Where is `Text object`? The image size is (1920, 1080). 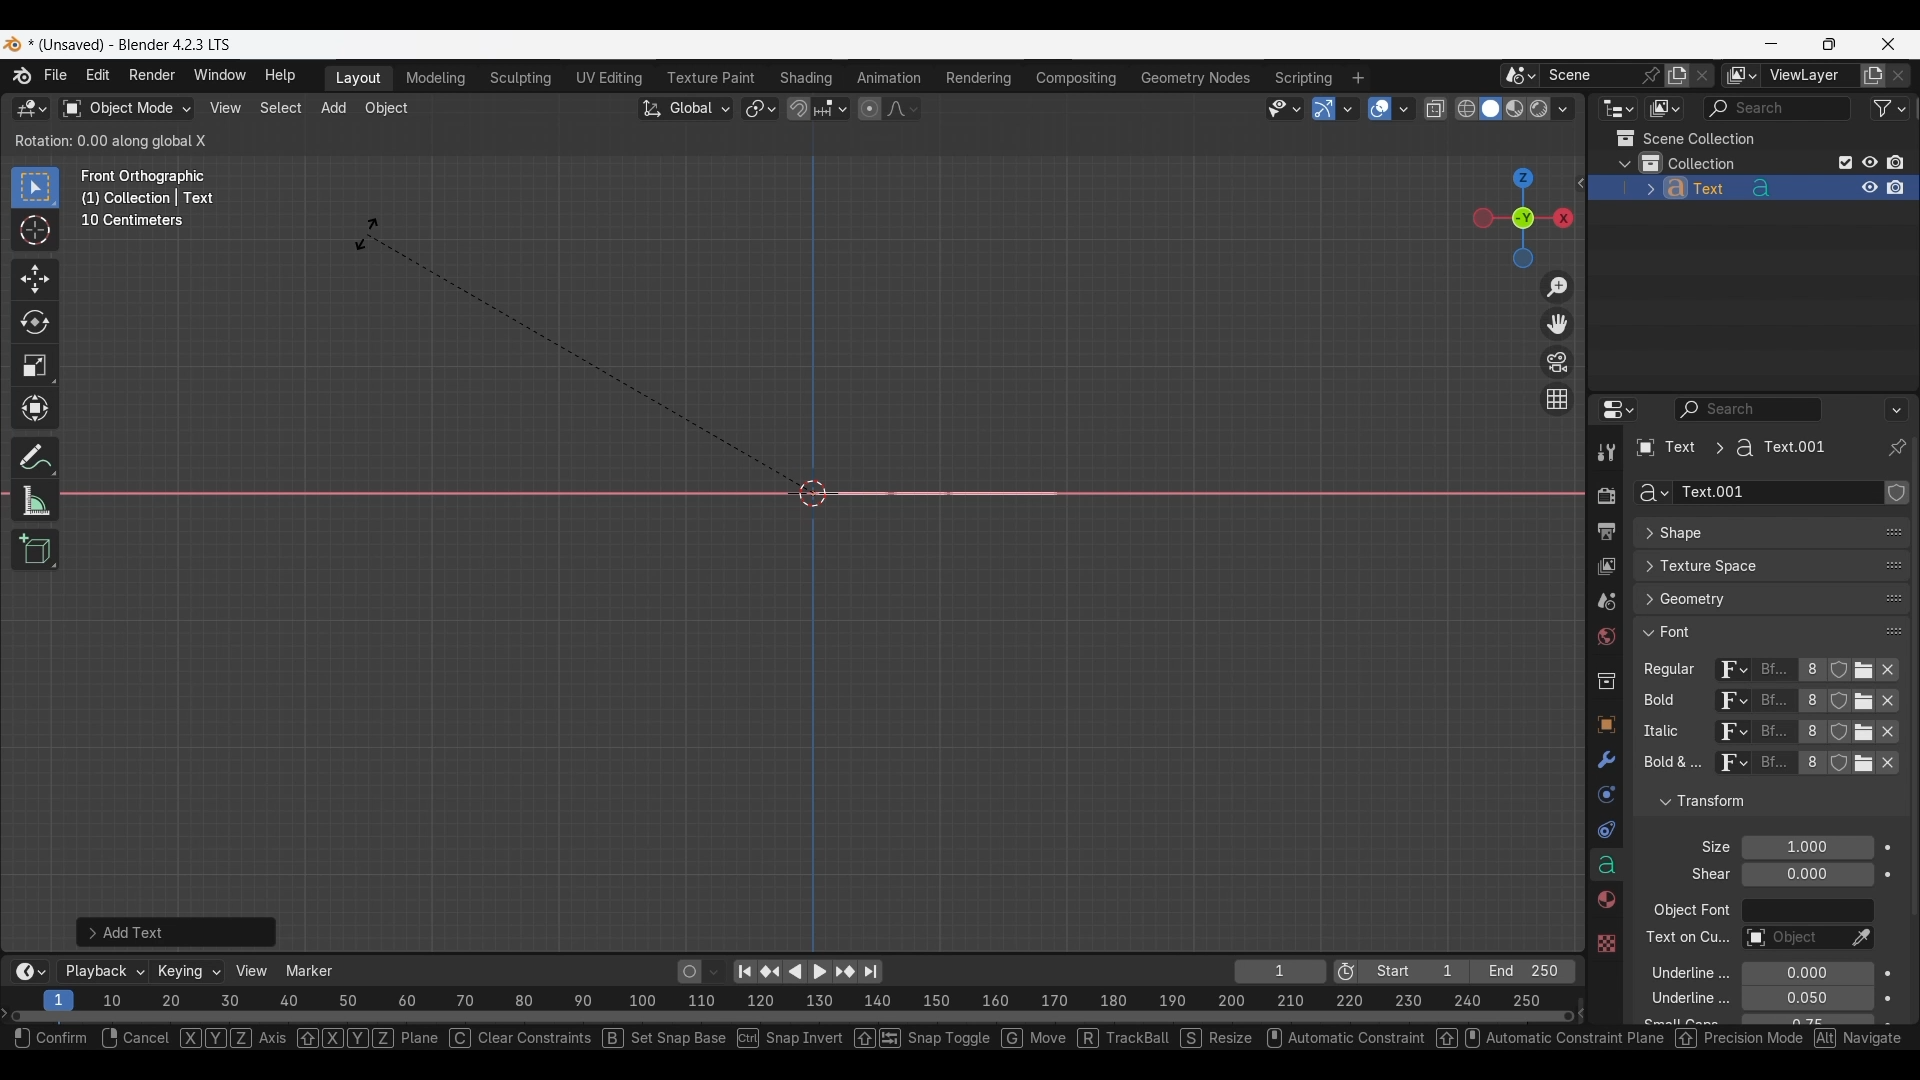 Text object is located at coordinates (949, 492).